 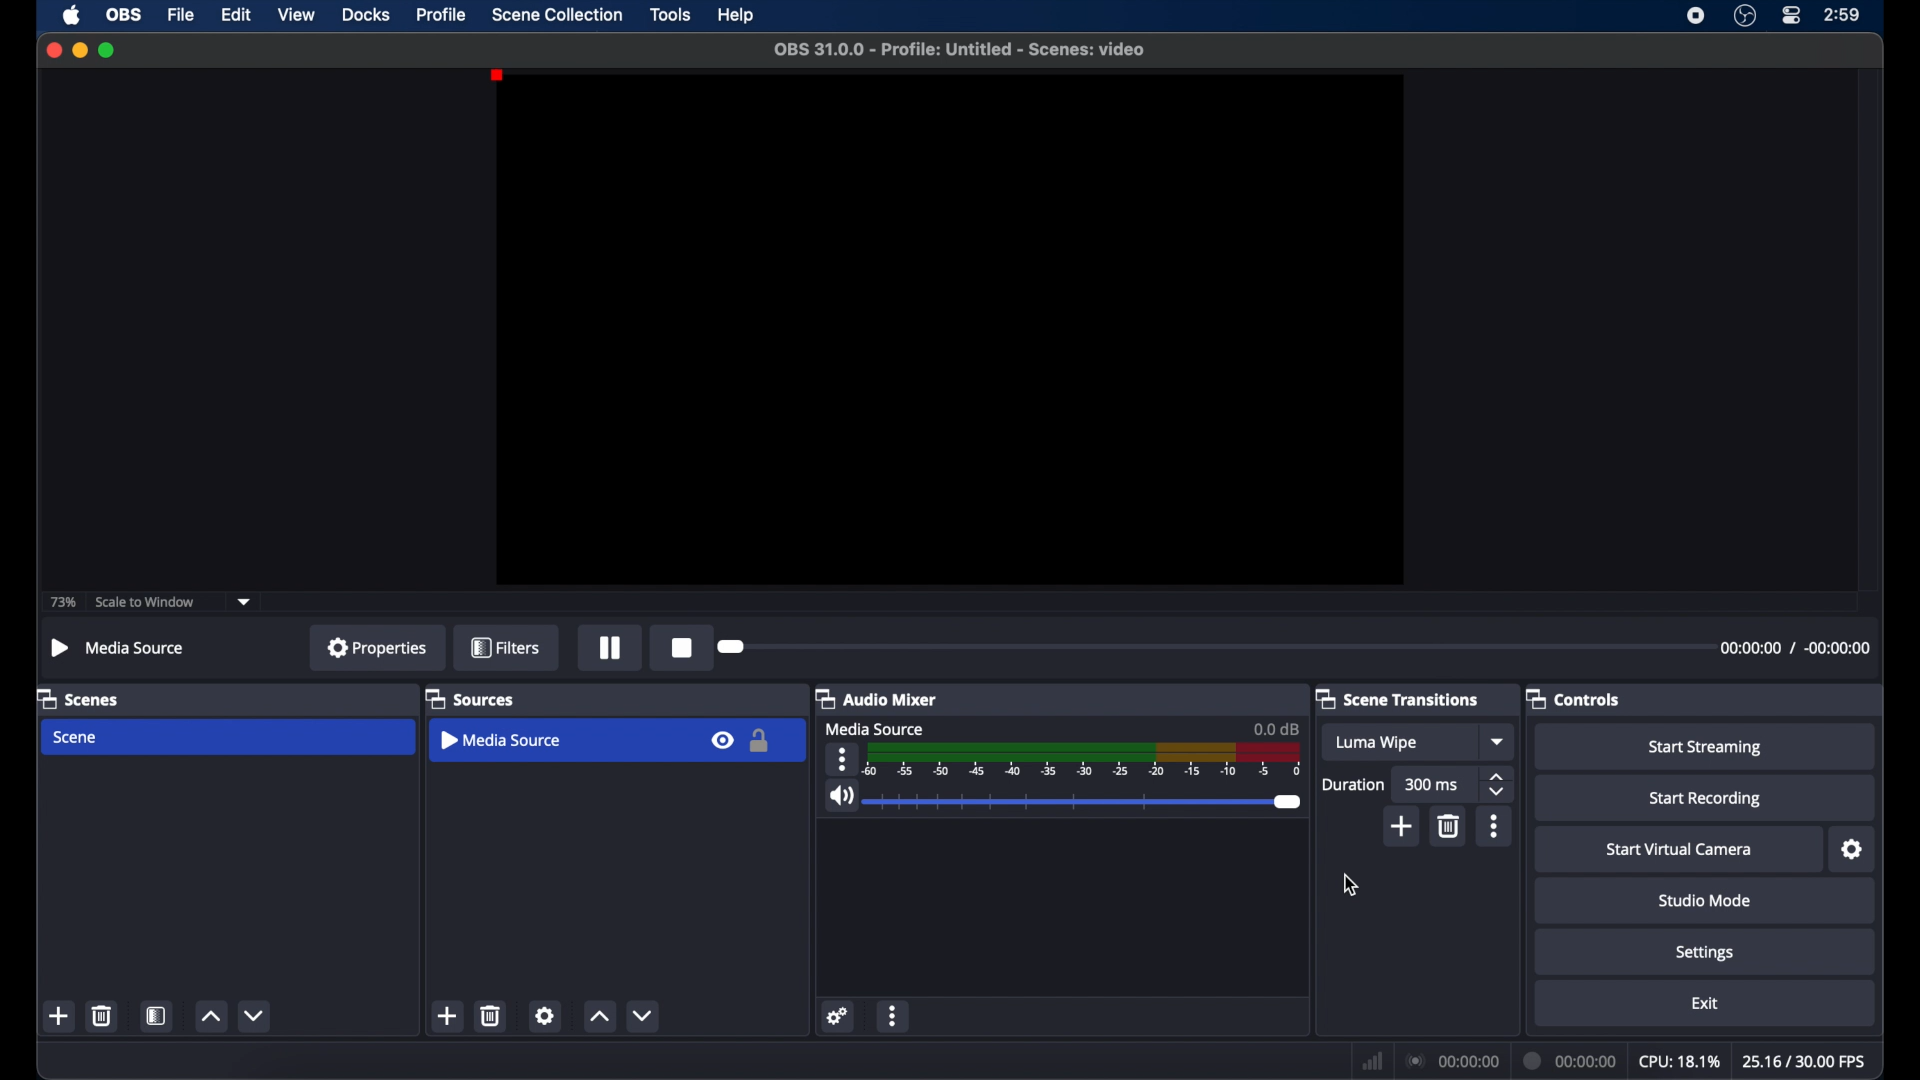 What do you see at coordinates (599, 1017) in the screenshot?
I see `increment` at bounding box center [599, 1017].